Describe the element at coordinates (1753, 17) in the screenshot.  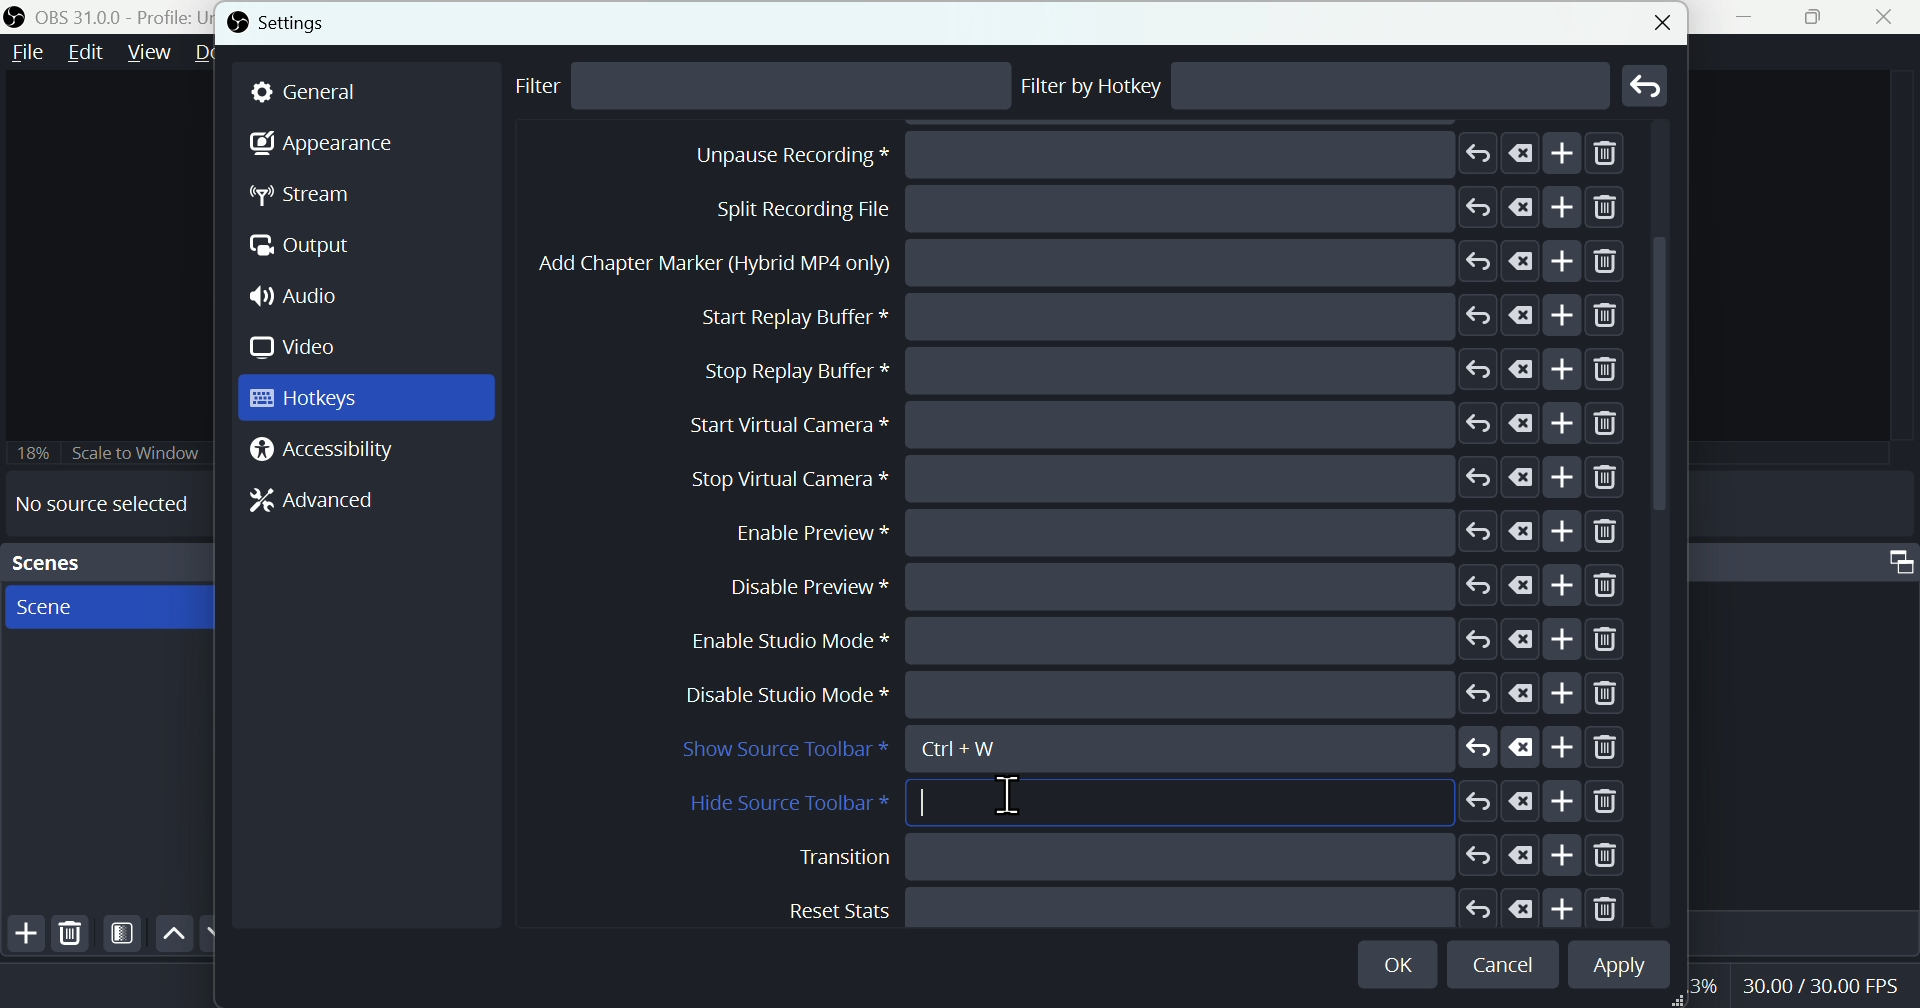
I see `minimise` at that location.